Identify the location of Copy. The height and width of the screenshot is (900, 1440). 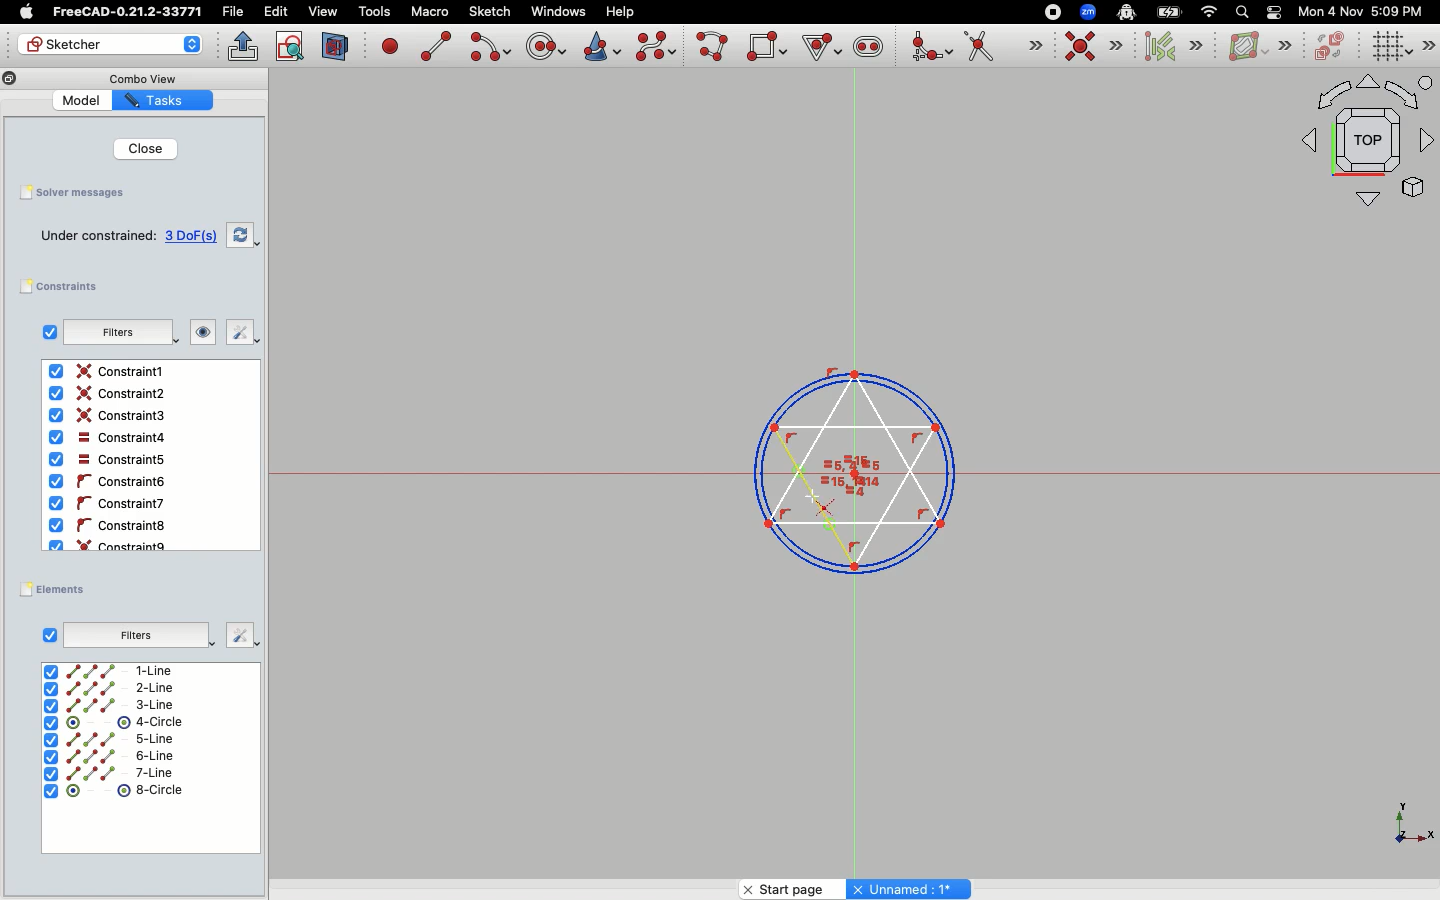
(10, 81).